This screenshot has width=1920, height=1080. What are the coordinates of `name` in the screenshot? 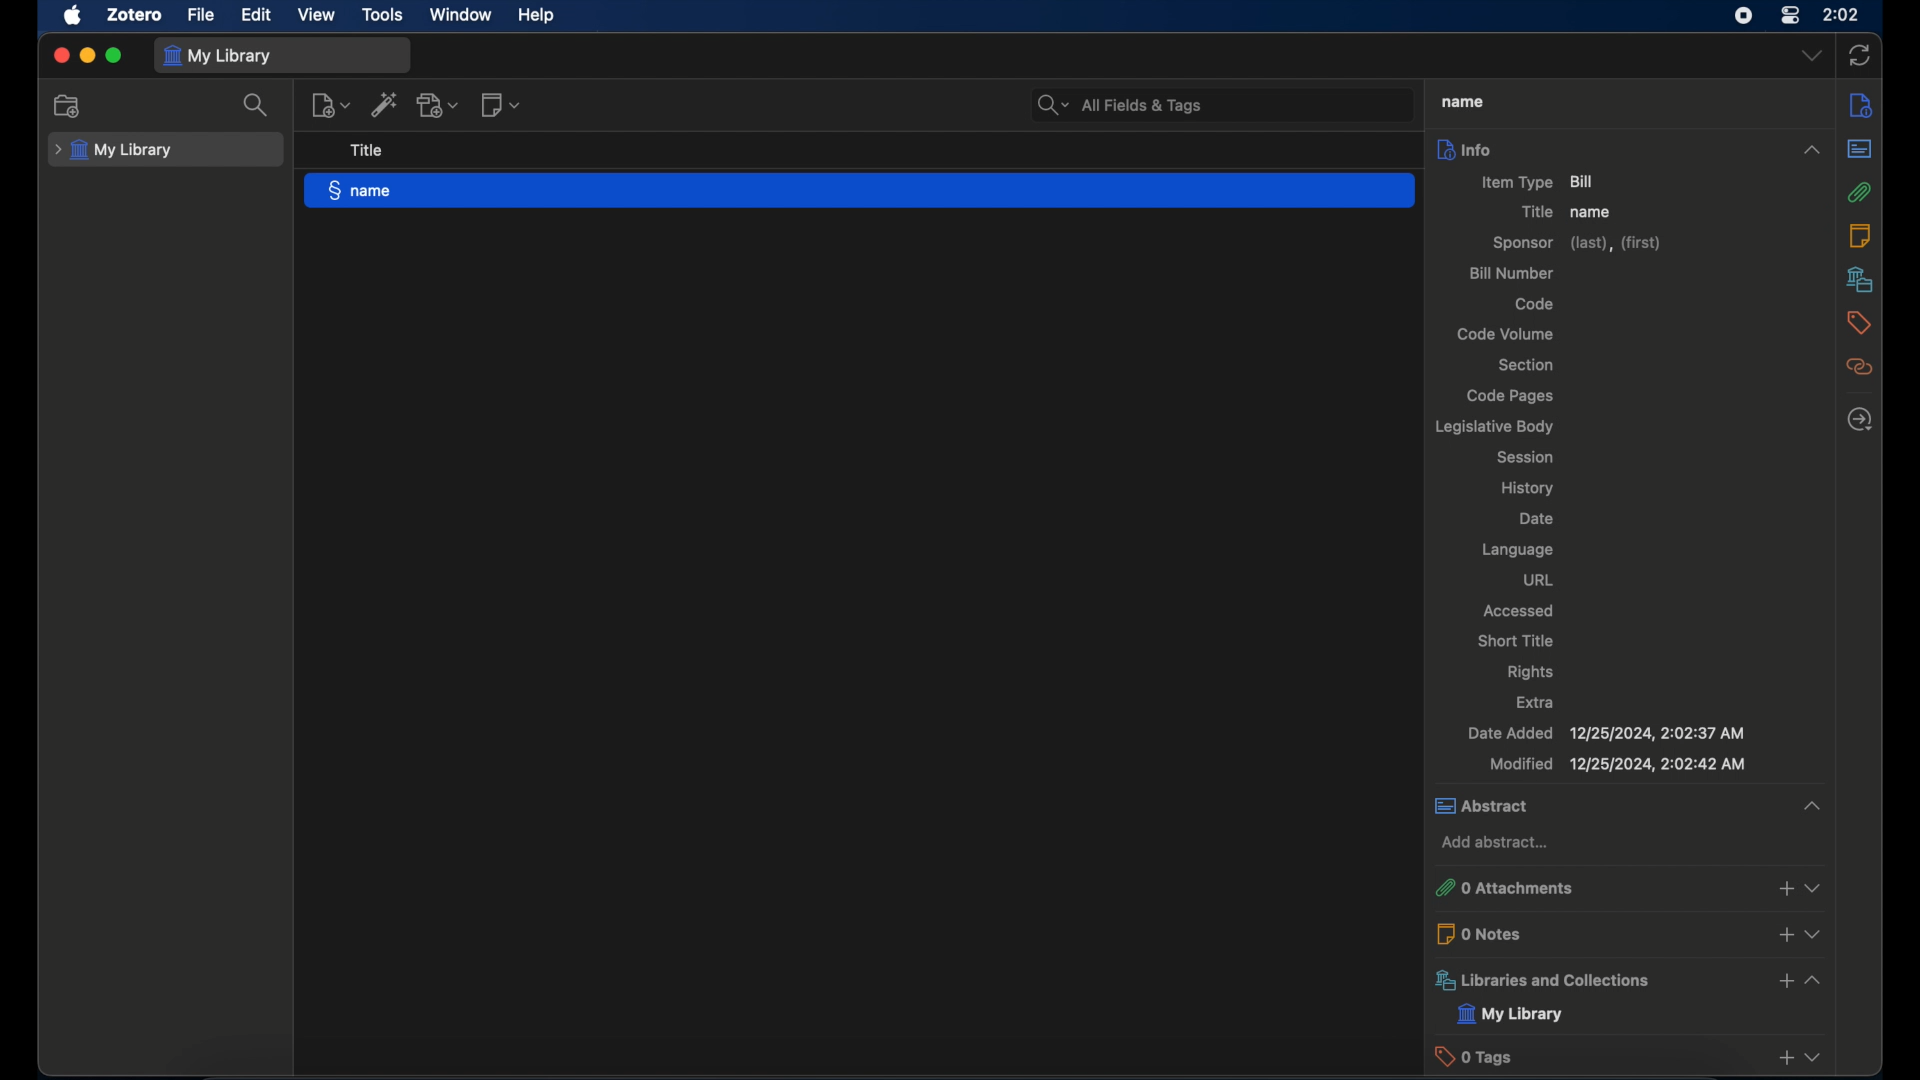 It's located at (1594, 212).